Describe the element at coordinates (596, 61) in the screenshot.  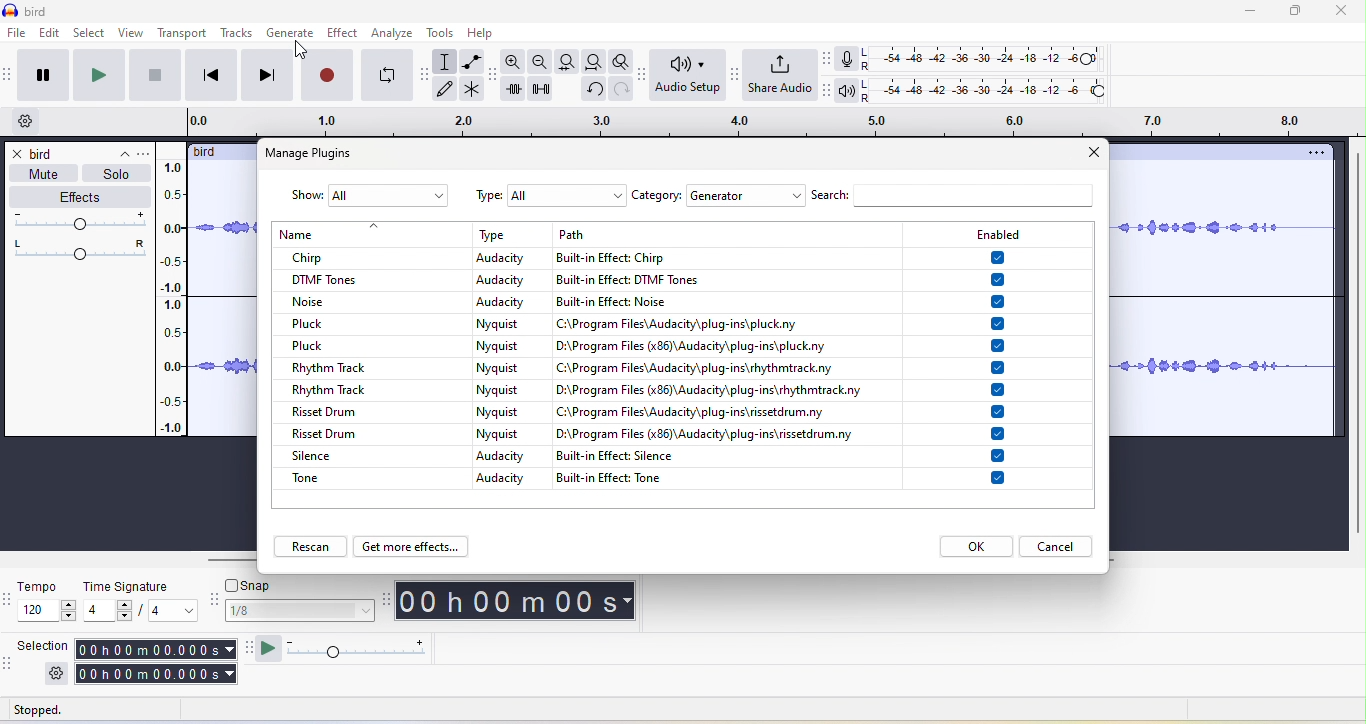
I see `fit project to width` at that location.